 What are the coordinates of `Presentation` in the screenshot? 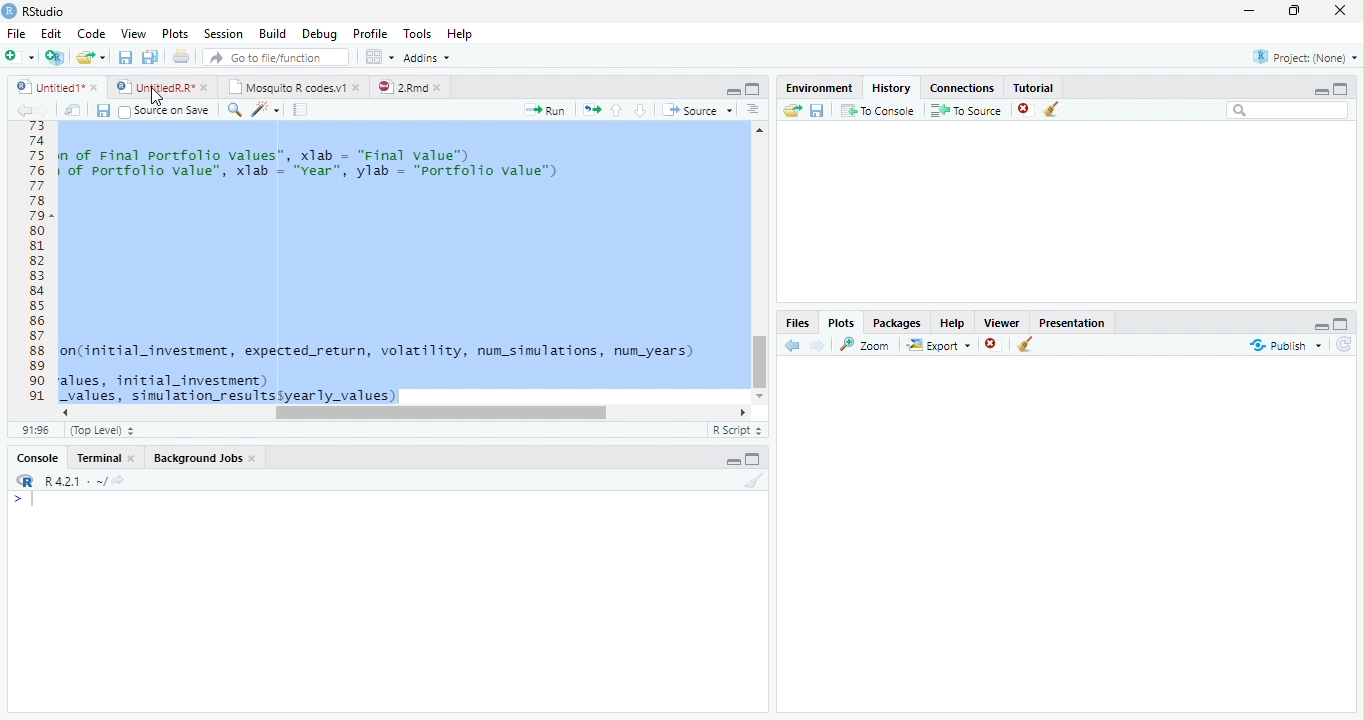 It's located at (1072, 321).